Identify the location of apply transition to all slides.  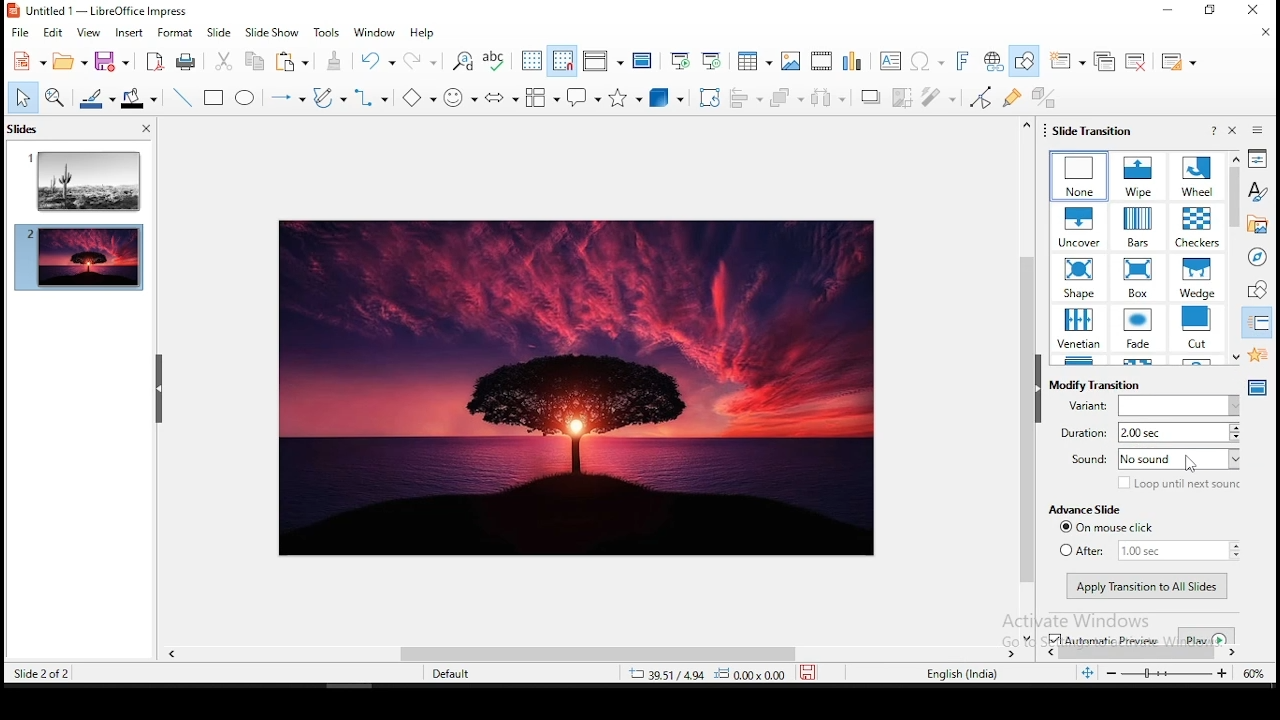
(1148, 587).